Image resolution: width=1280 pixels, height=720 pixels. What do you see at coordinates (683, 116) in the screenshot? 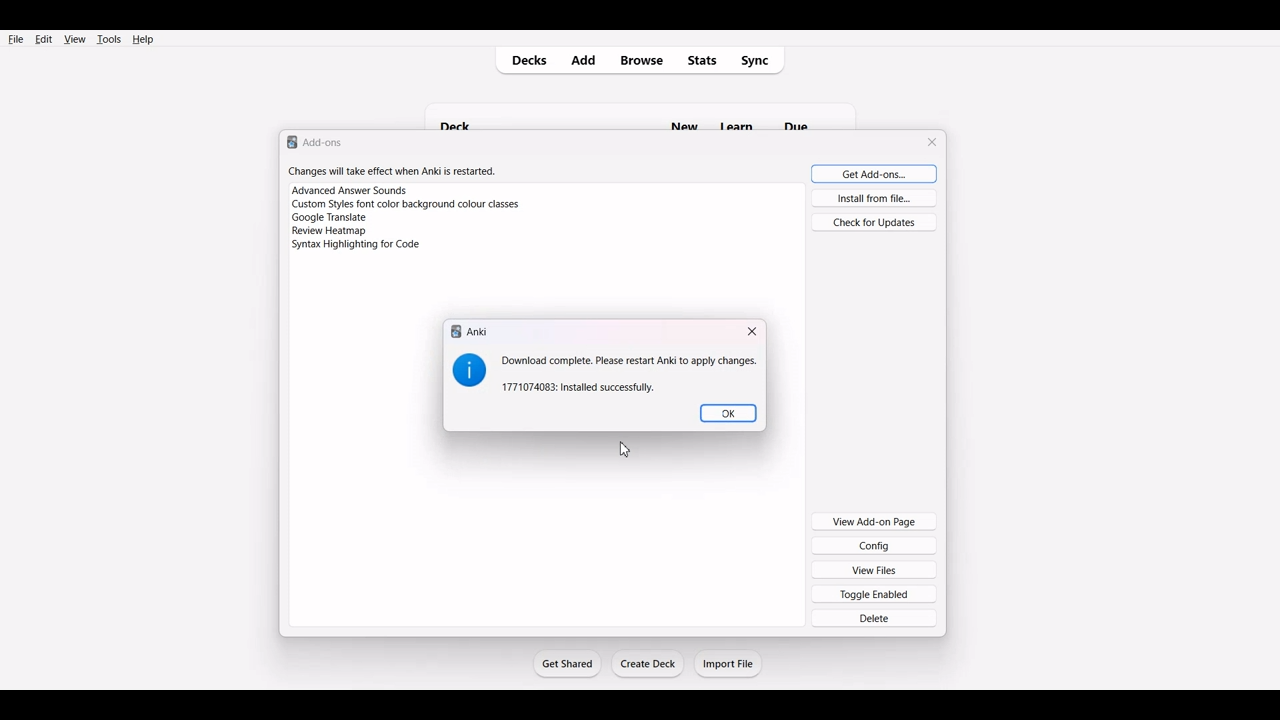
I see `new` at bounding box center [683, 116].